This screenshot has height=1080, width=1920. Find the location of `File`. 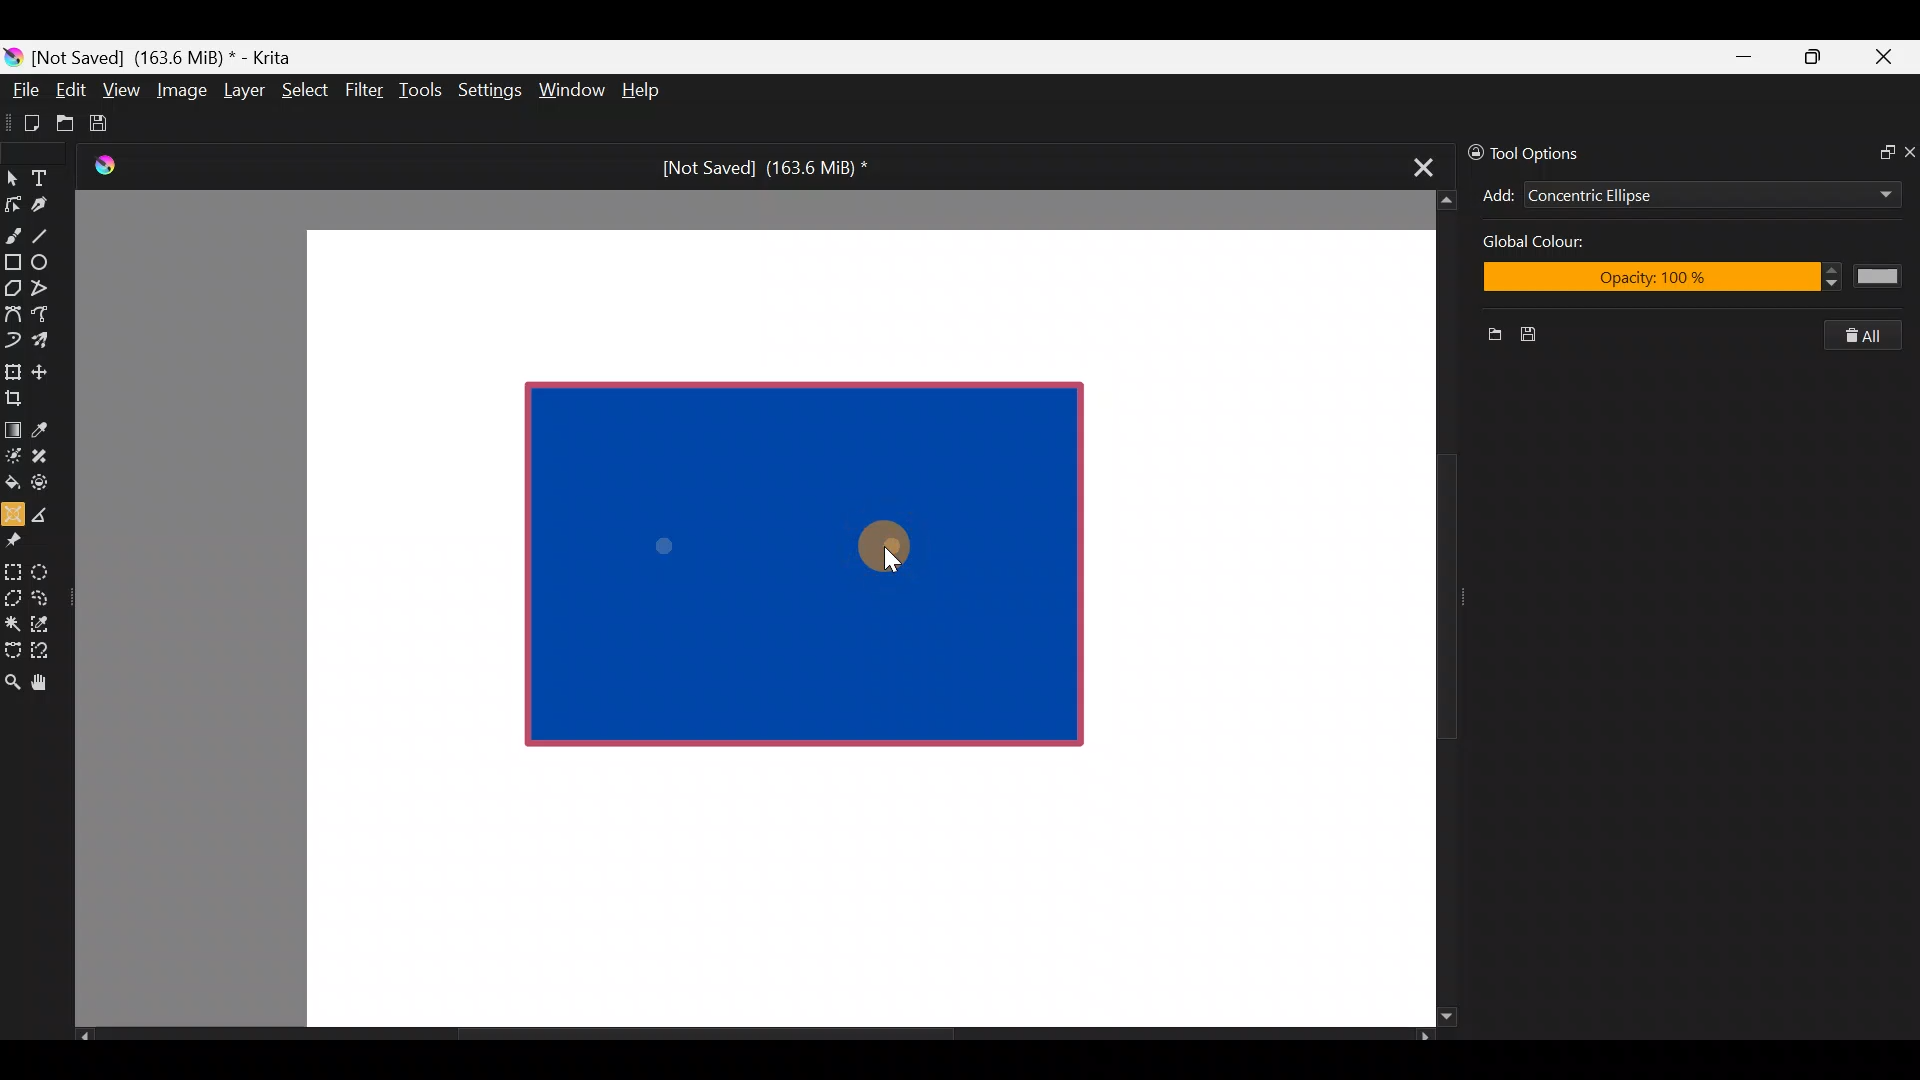

File is located at coordinates (20, 94).